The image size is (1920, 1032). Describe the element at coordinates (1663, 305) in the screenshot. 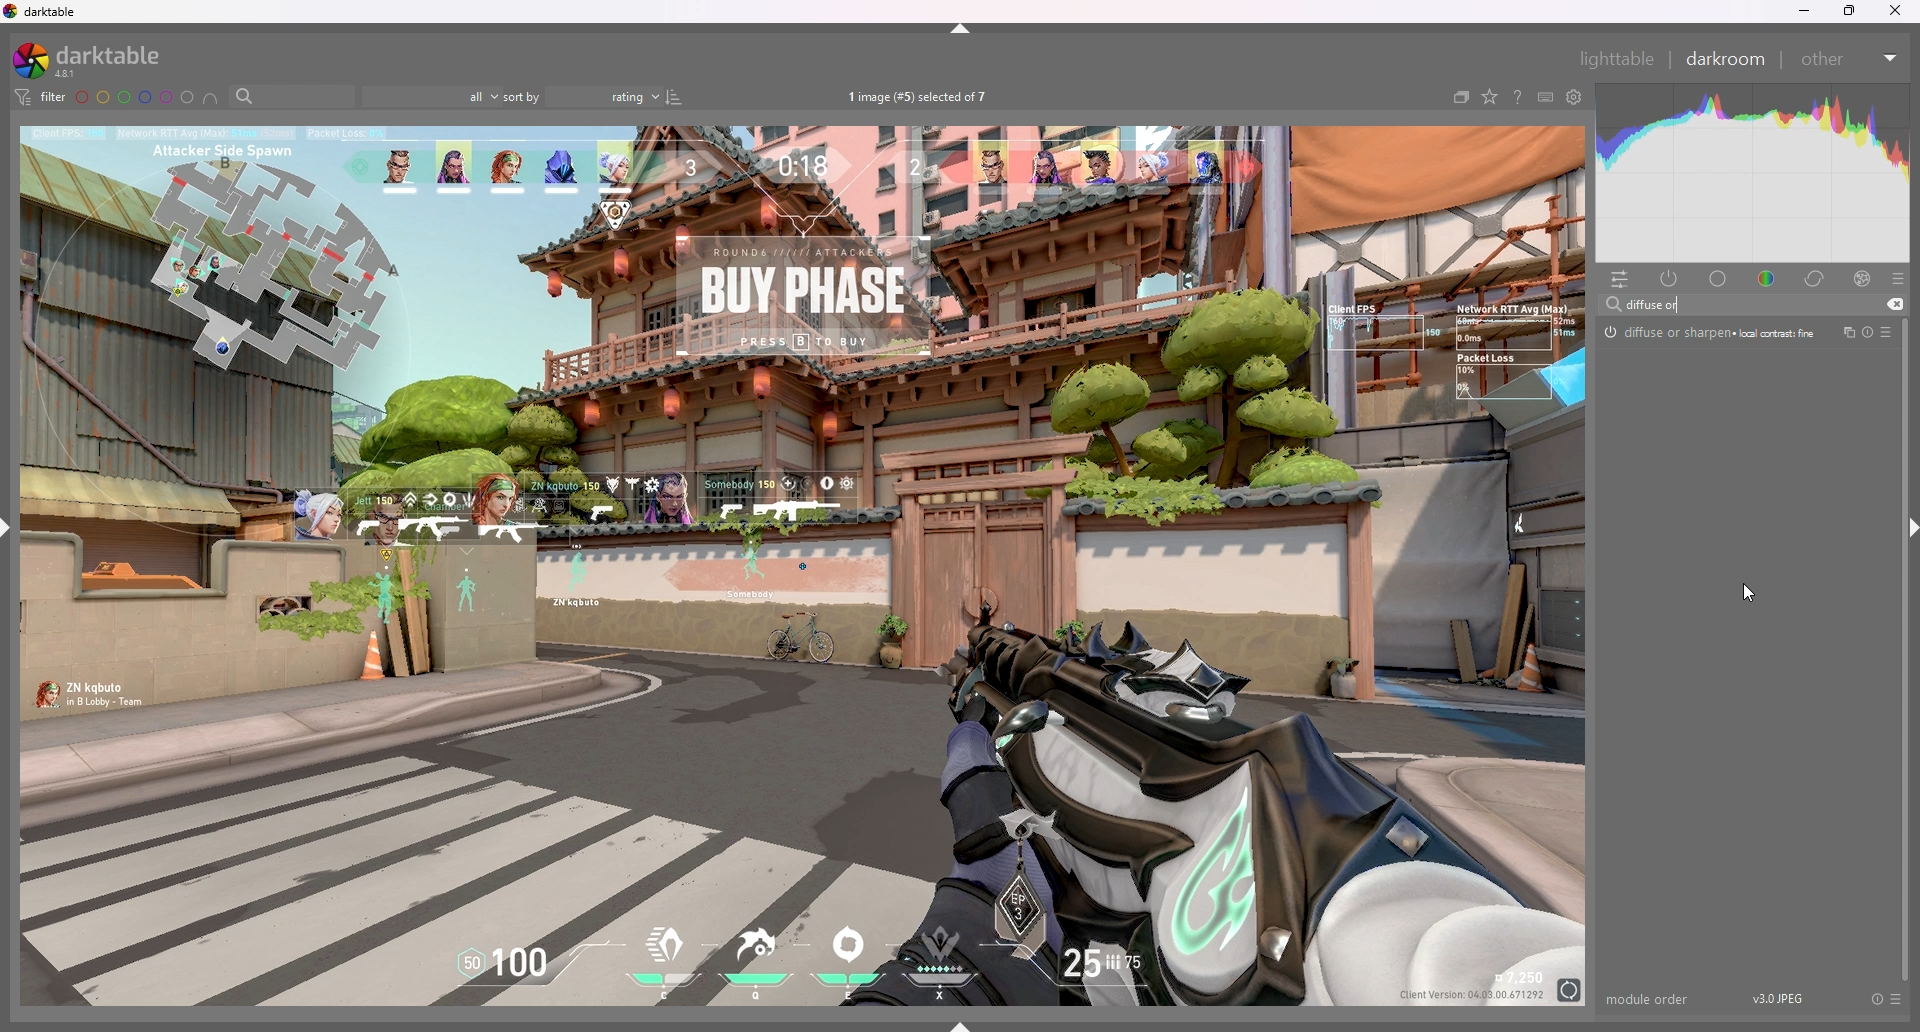

I see `input` at that location.